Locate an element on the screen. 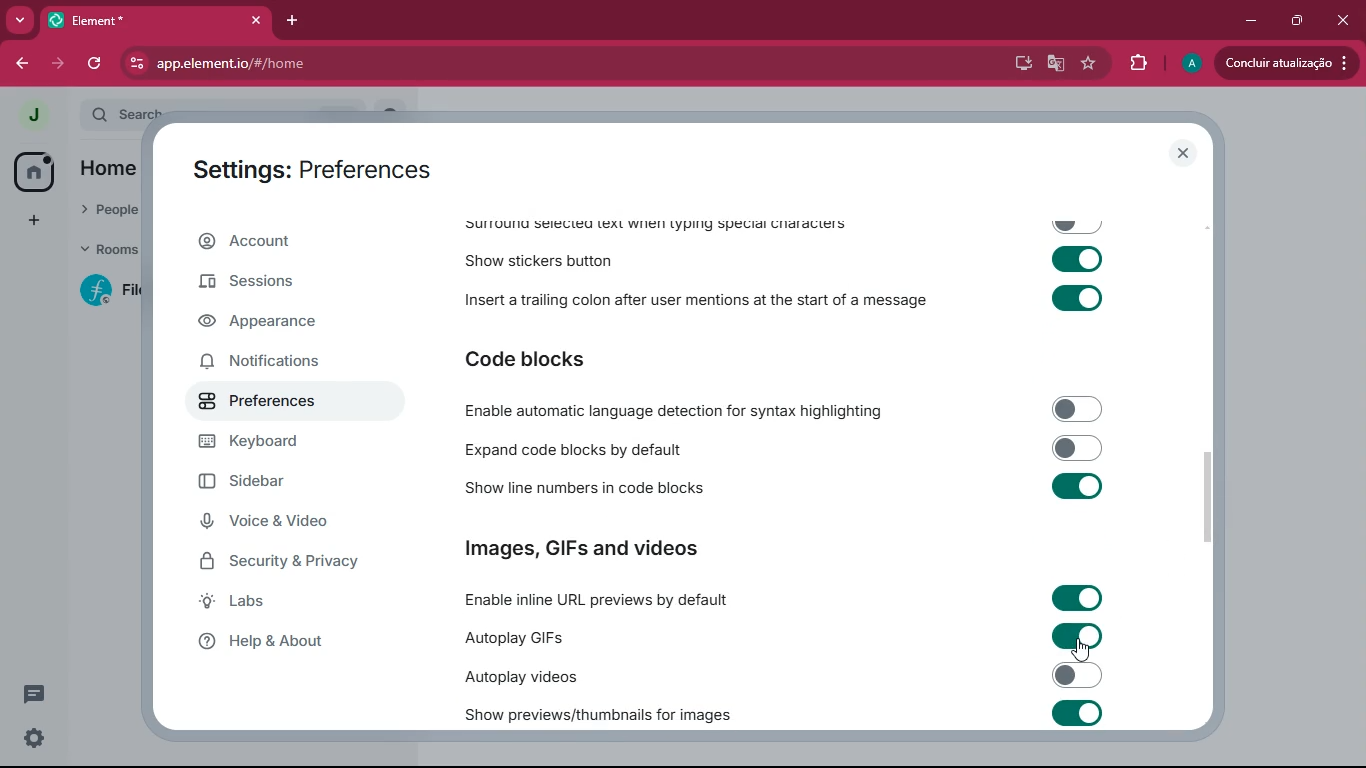 The image size is (1366, 768). keyboard  is located at coordinates (283, 444).